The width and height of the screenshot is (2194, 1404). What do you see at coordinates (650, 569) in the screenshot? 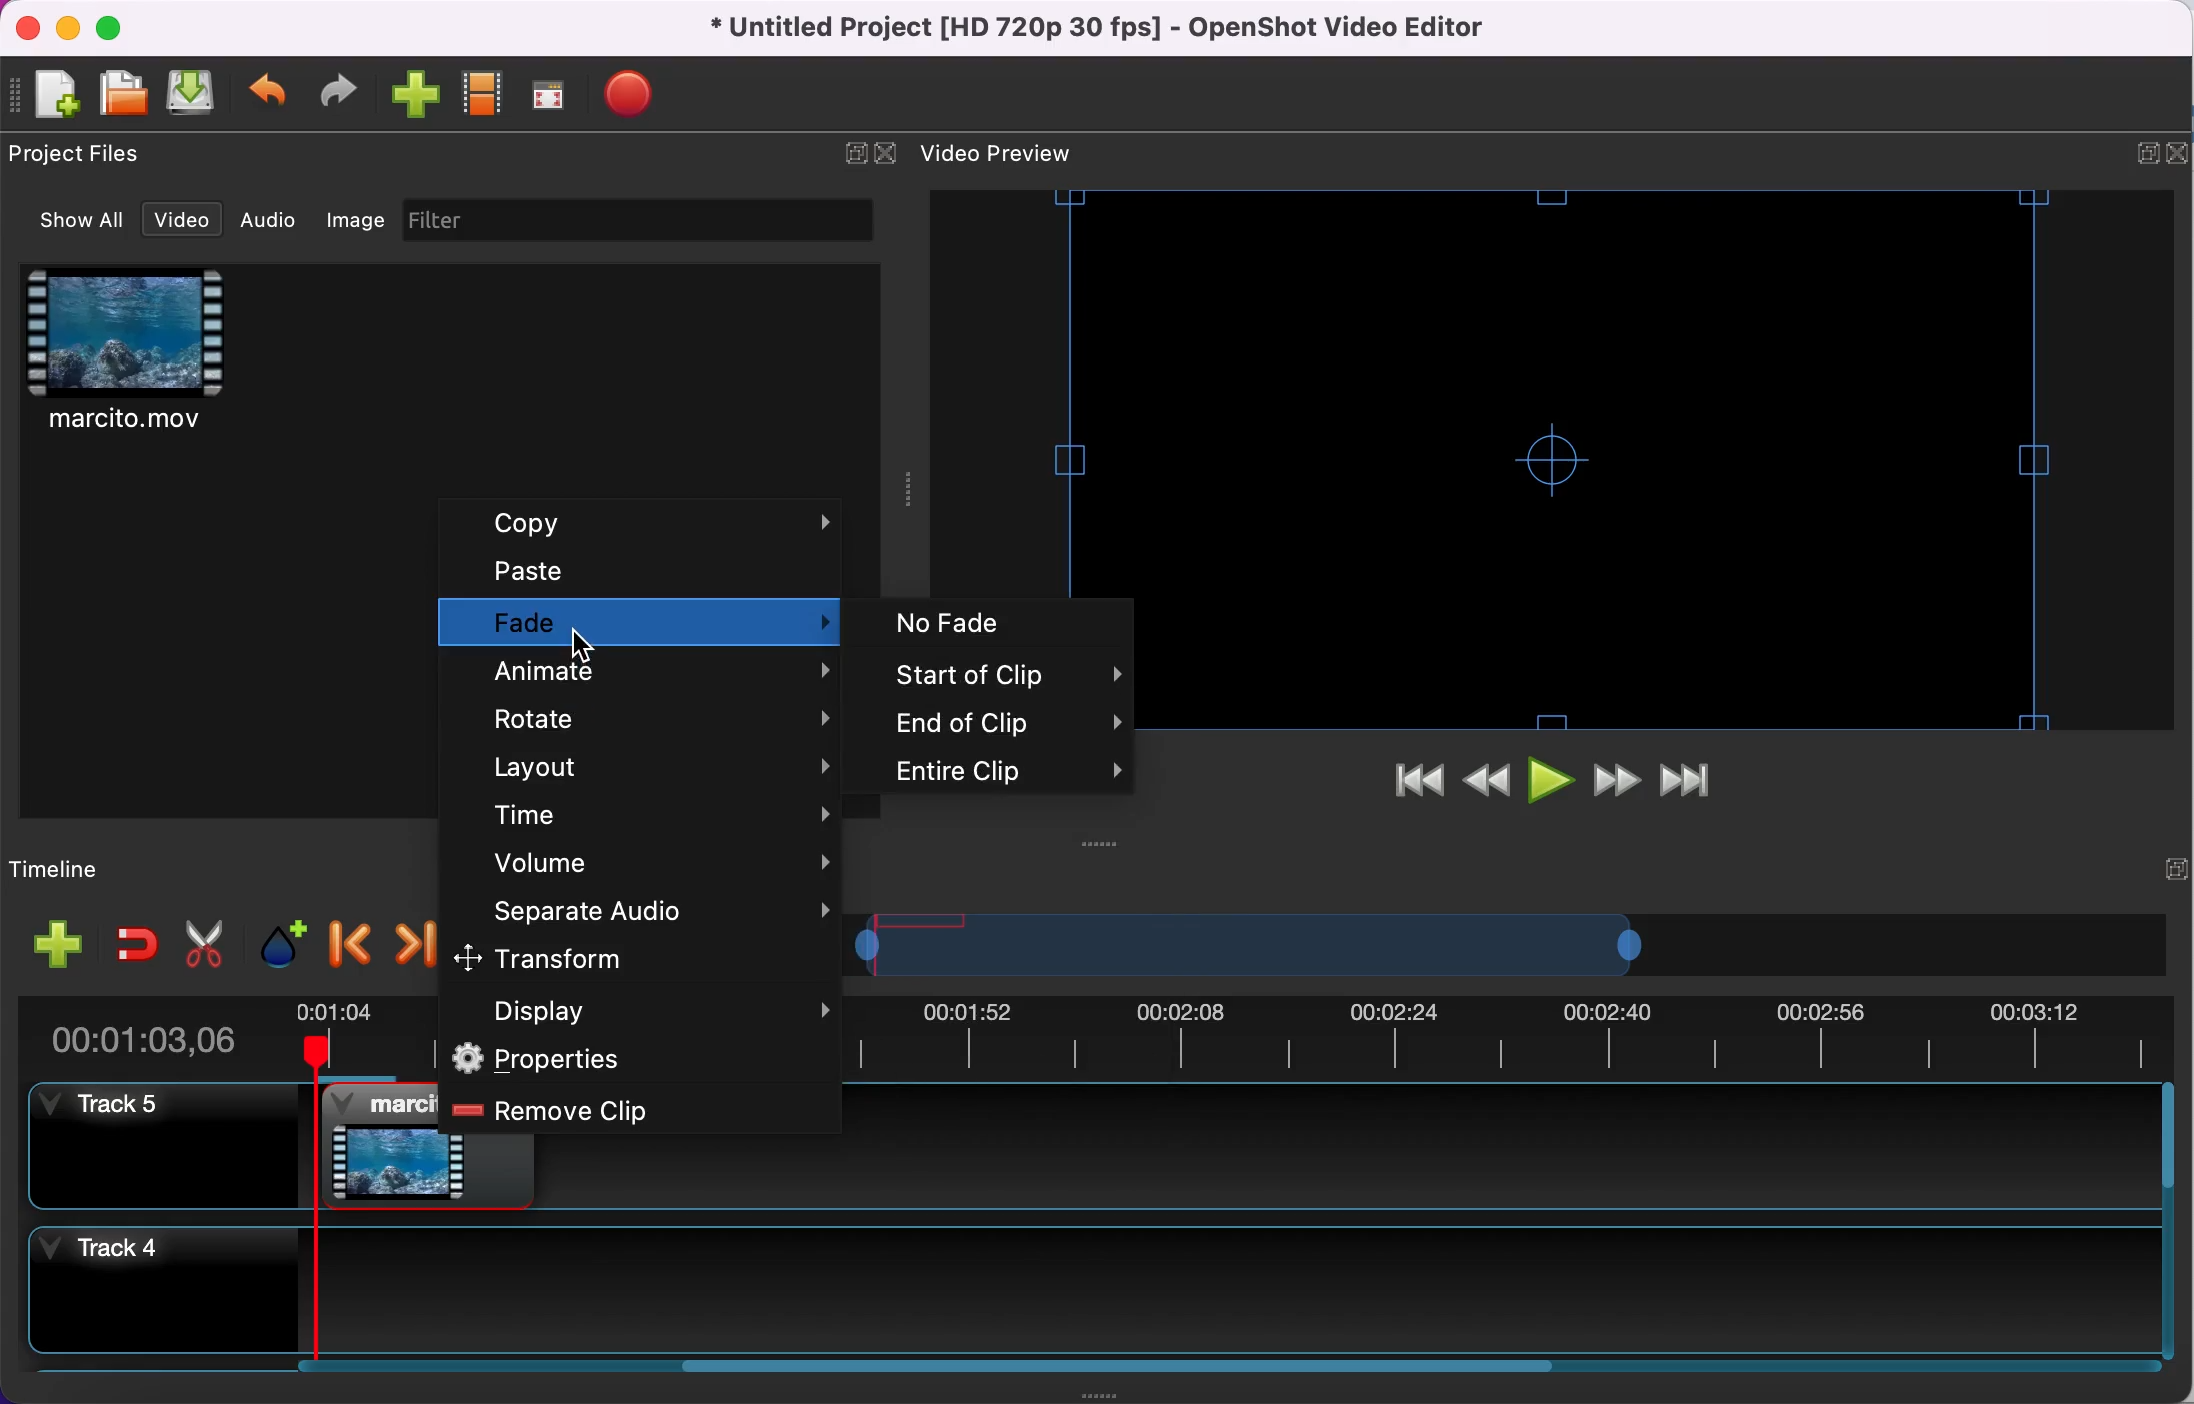
I see `paste` at bounding box center [650, 569].